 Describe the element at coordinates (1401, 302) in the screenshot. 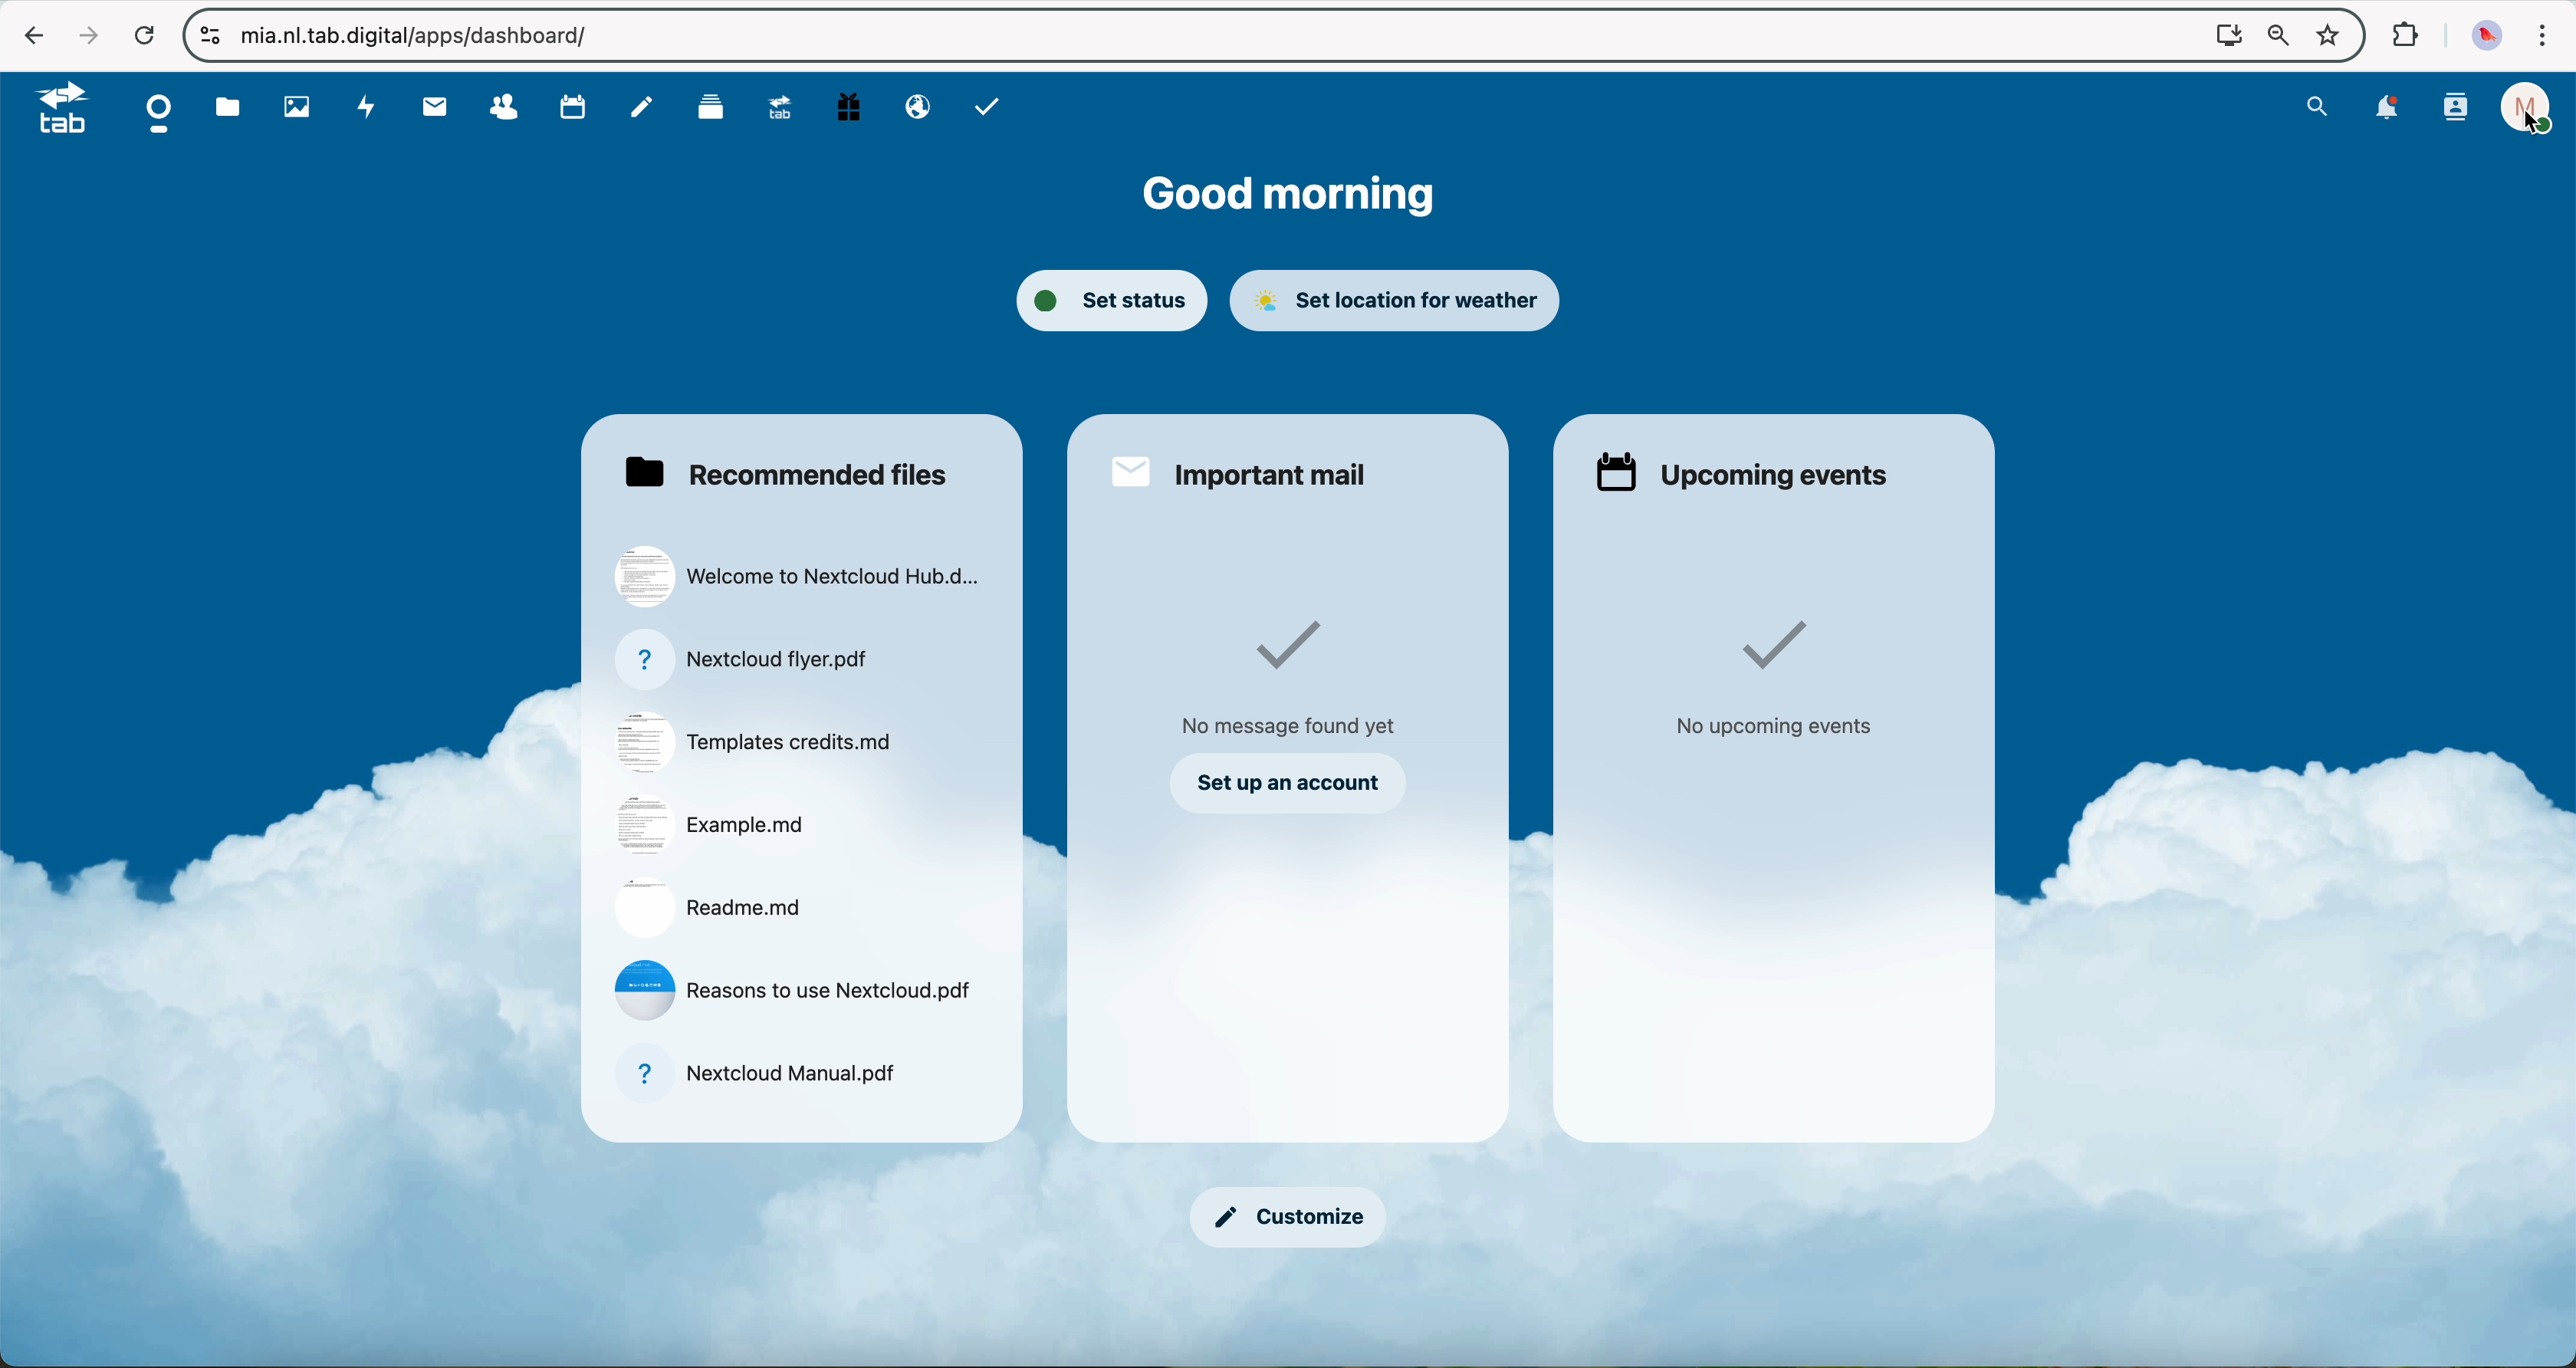

I see `set location for weather` at that location.